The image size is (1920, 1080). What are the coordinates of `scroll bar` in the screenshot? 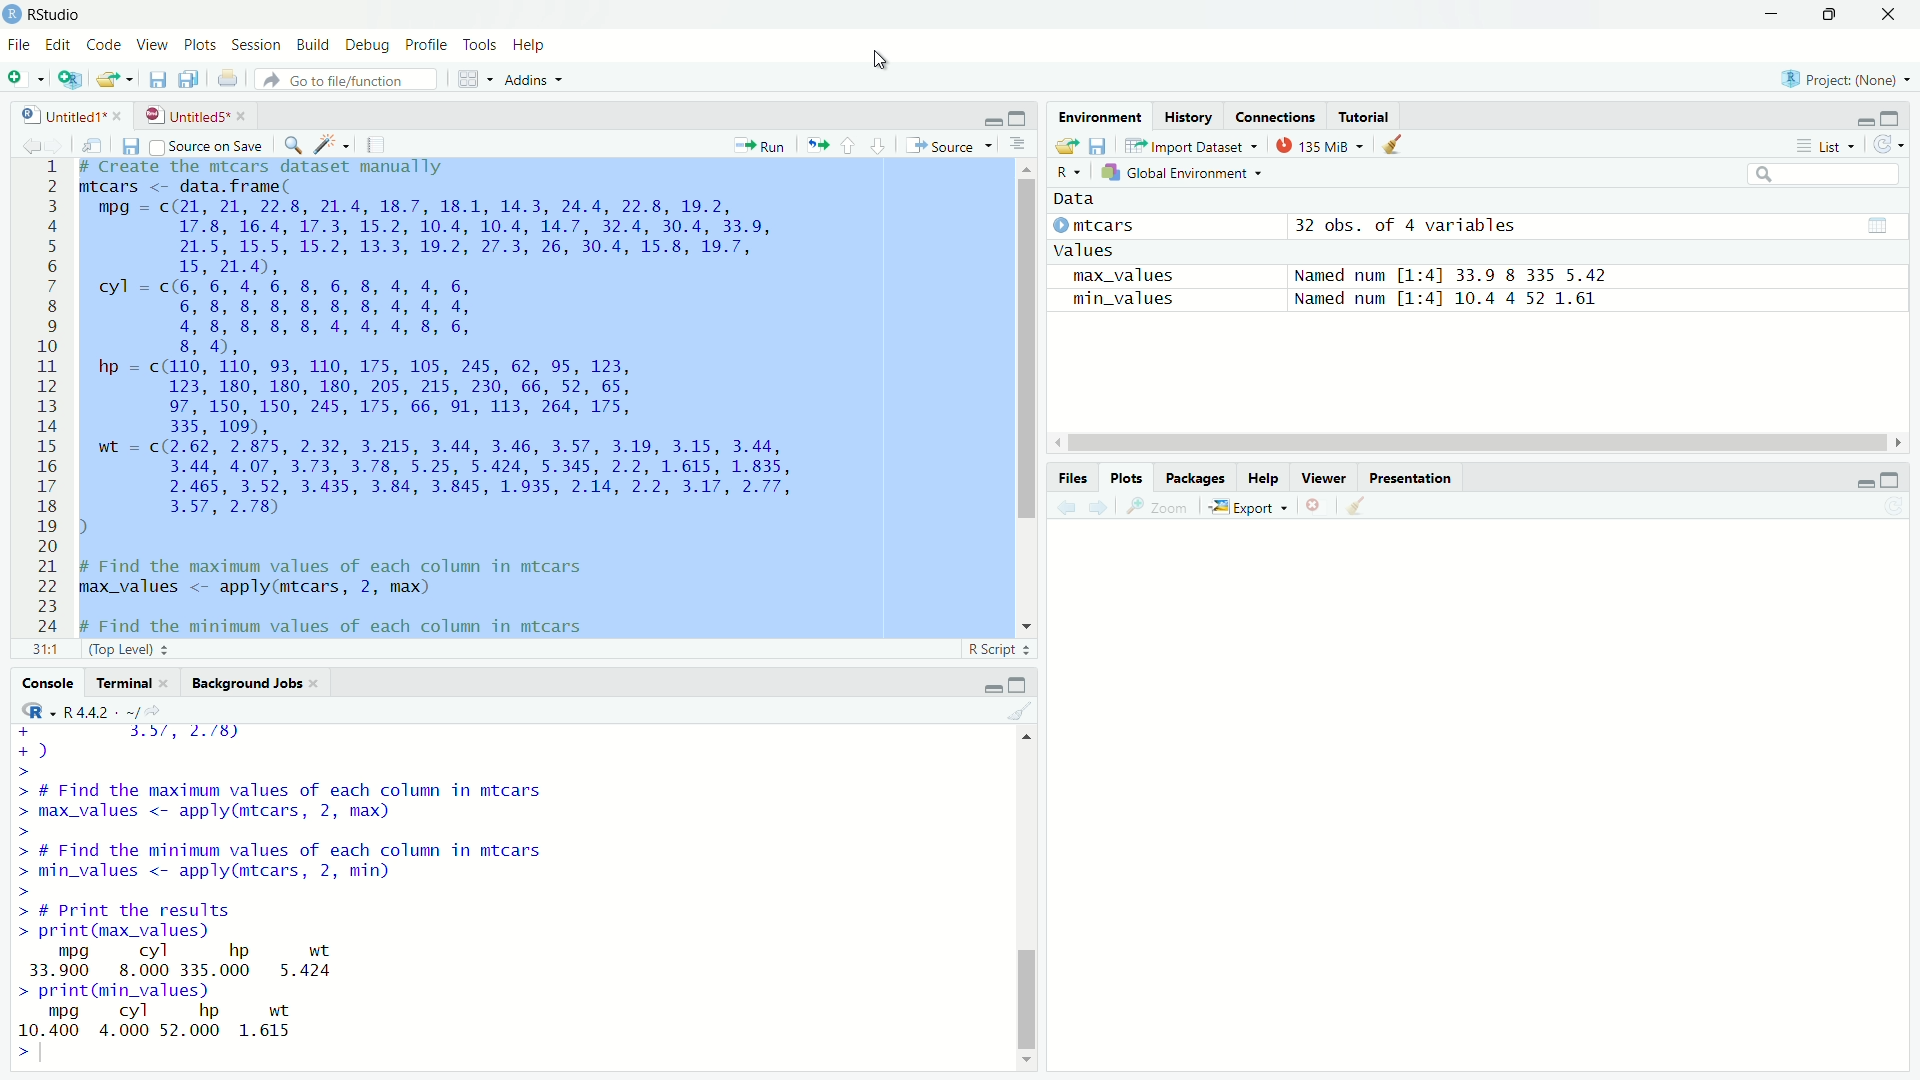 It's located at (1020, 393).